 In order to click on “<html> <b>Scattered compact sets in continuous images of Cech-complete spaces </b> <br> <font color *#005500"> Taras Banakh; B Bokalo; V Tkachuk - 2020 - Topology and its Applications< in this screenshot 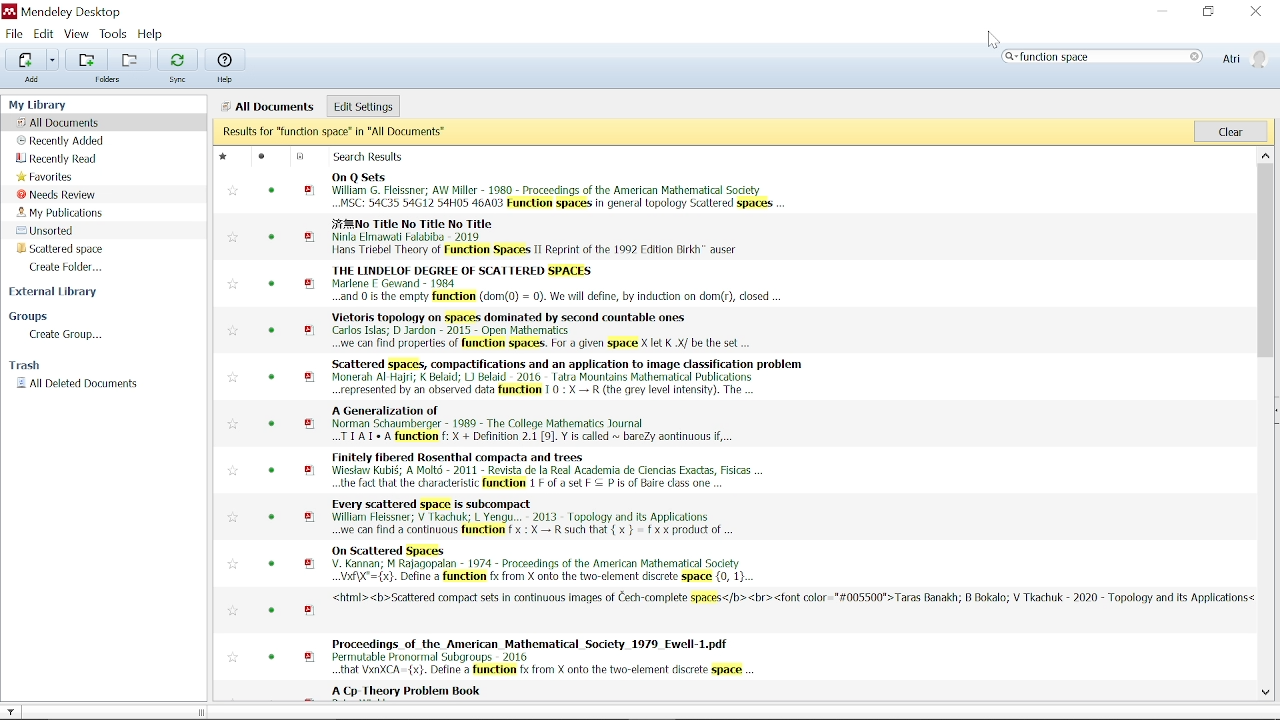, I will do `click(758, 611)`.